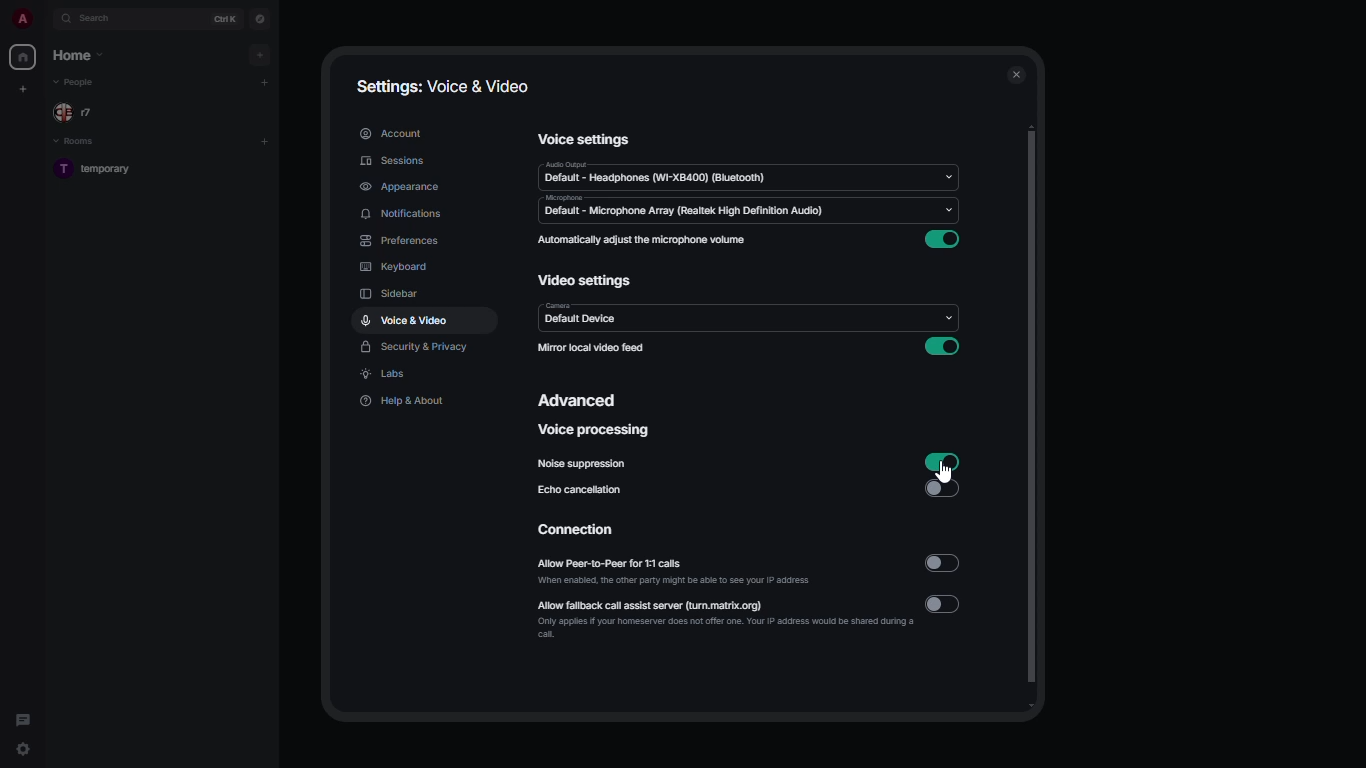  Describe the element at coordinates (399, 241) in the screenshot. I see `preferences` at that location.